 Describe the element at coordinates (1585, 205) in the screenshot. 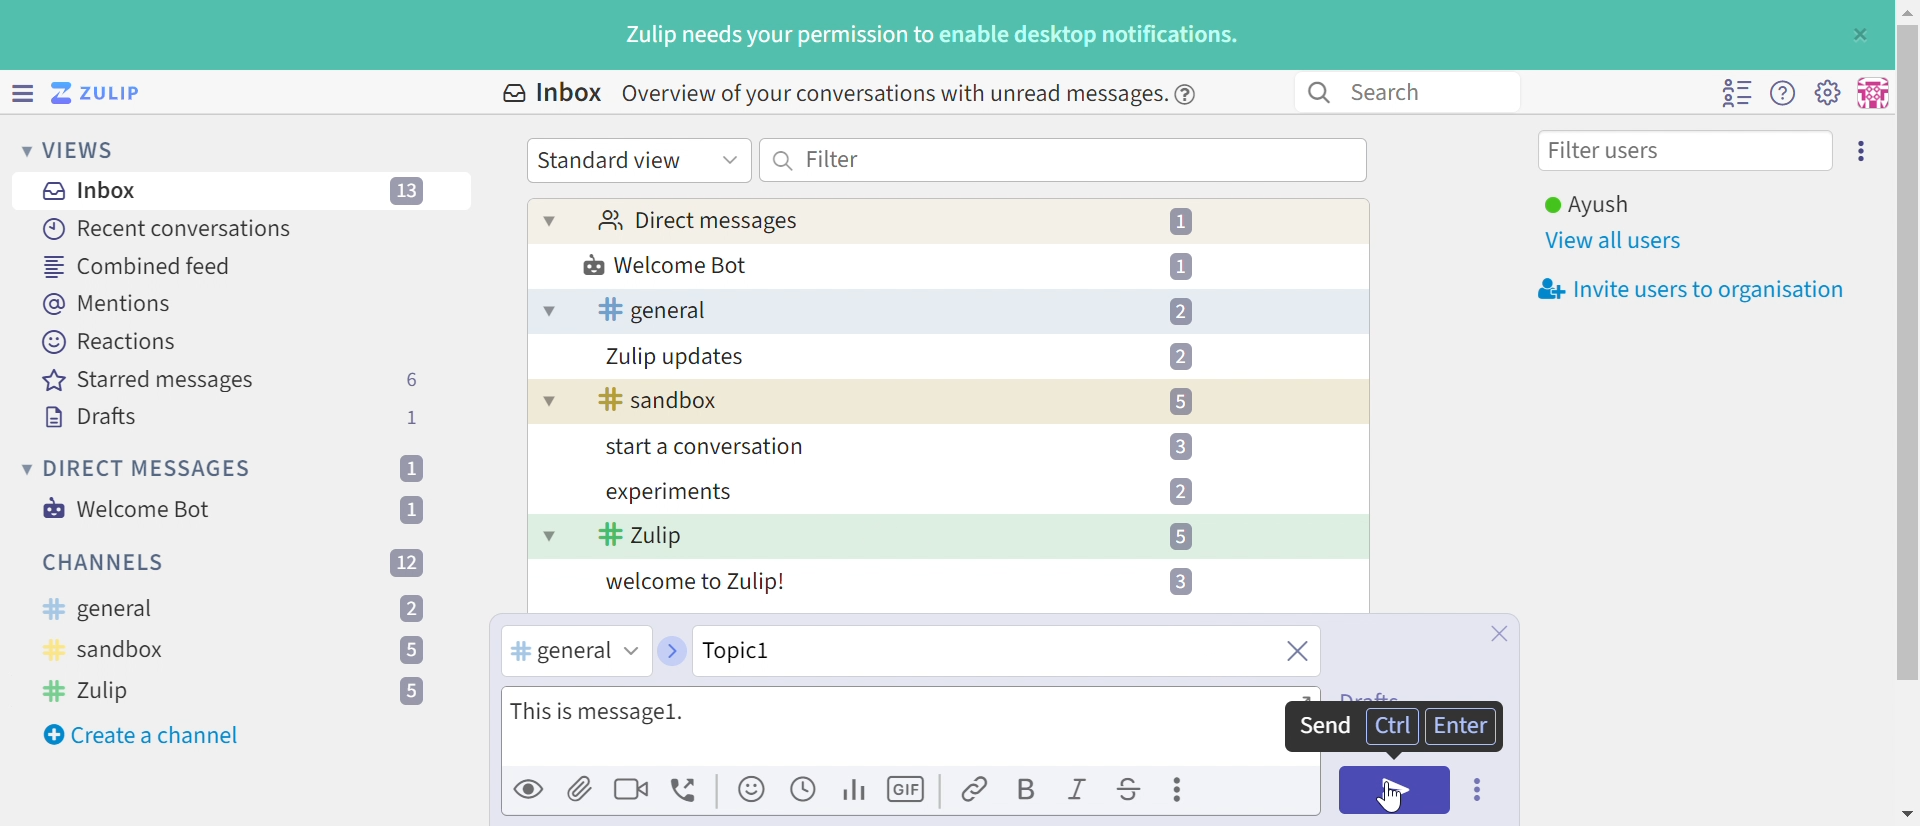

I see `Ayush` at that location.